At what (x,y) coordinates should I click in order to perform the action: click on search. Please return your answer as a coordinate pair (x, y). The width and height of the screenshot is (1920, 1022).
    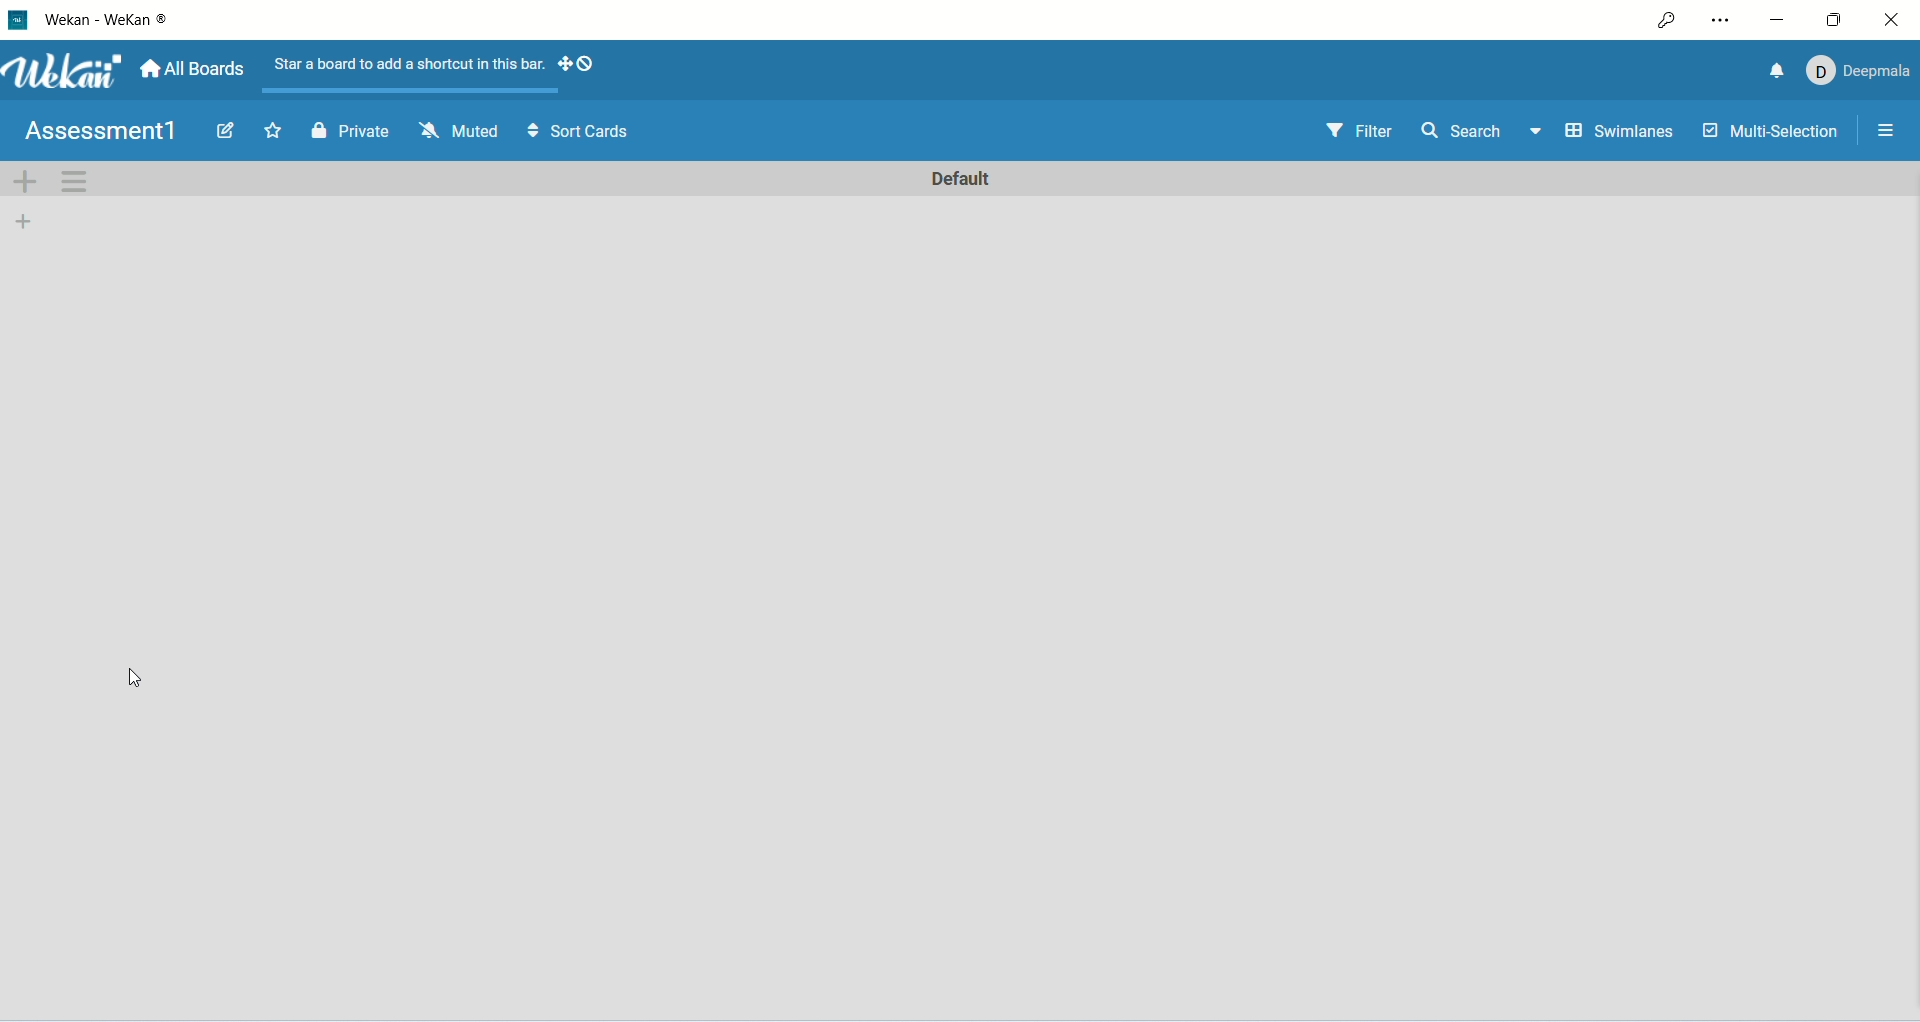
    Looking at the image, I should click on (1480, 133).